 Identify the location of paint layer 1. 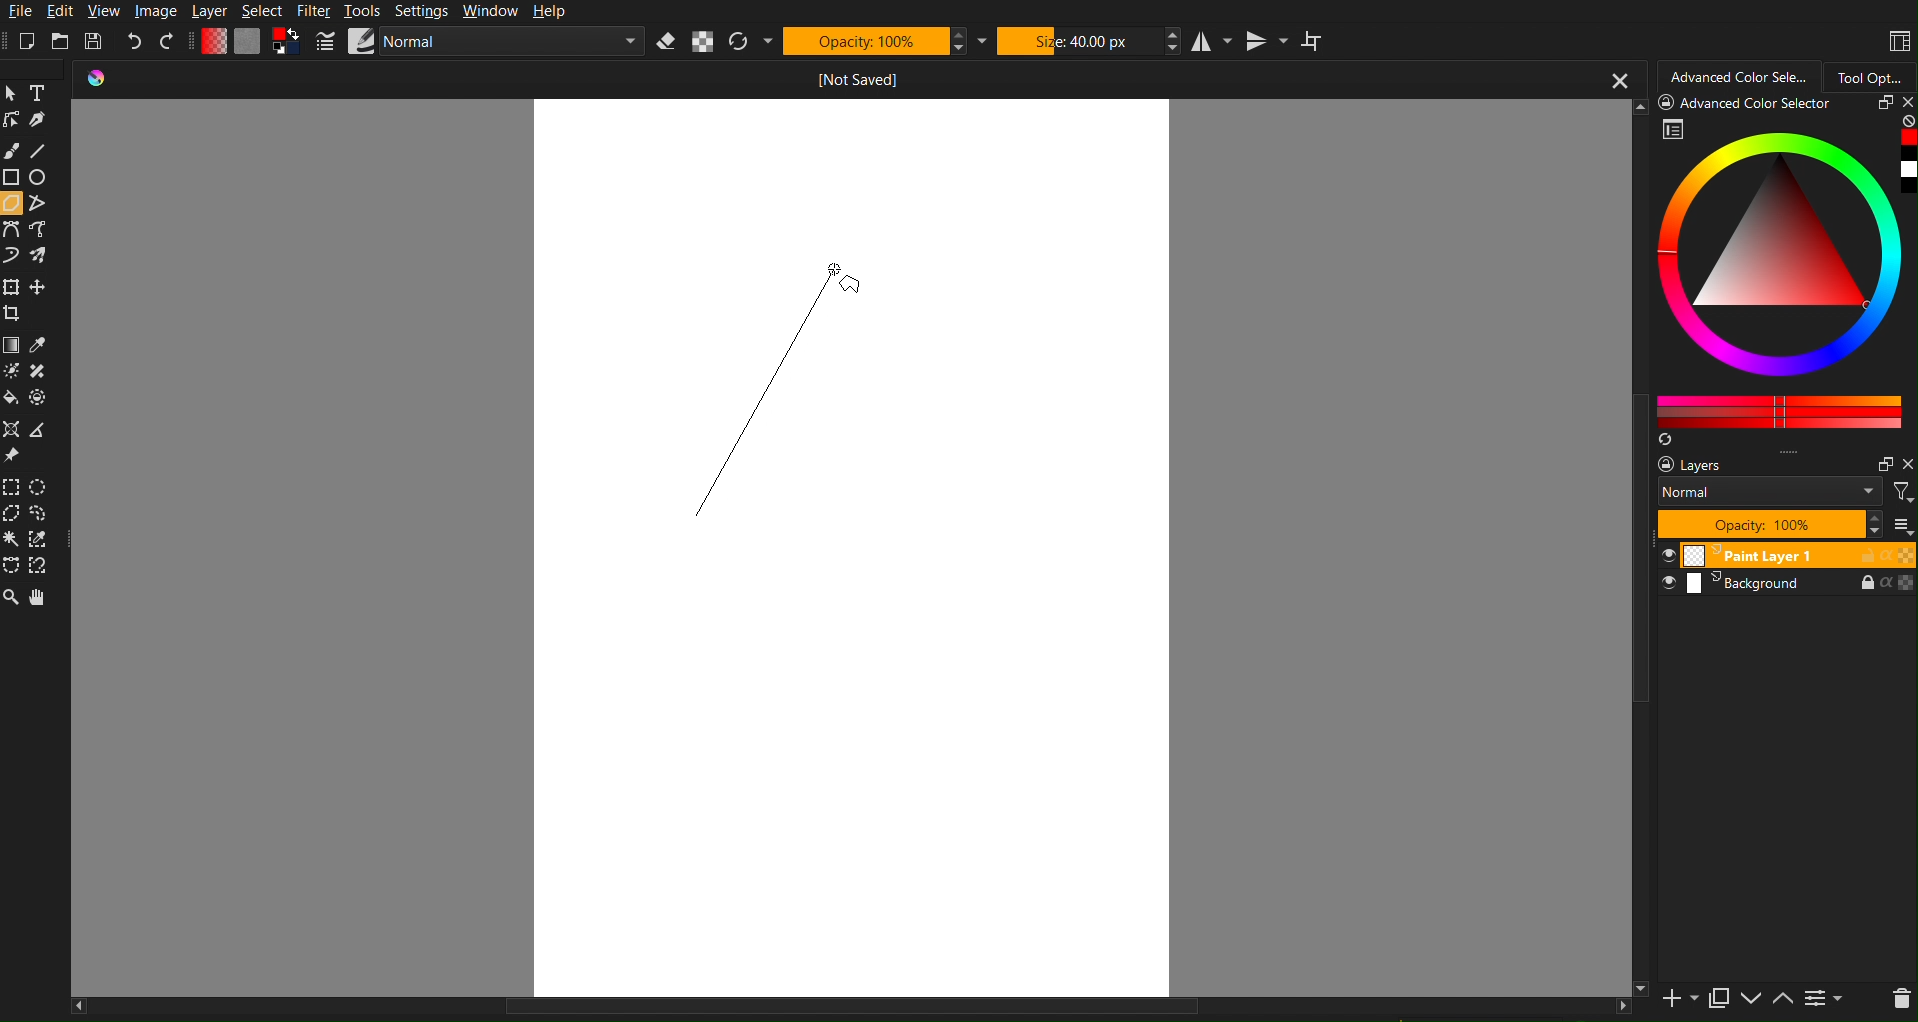
(1785, 556).